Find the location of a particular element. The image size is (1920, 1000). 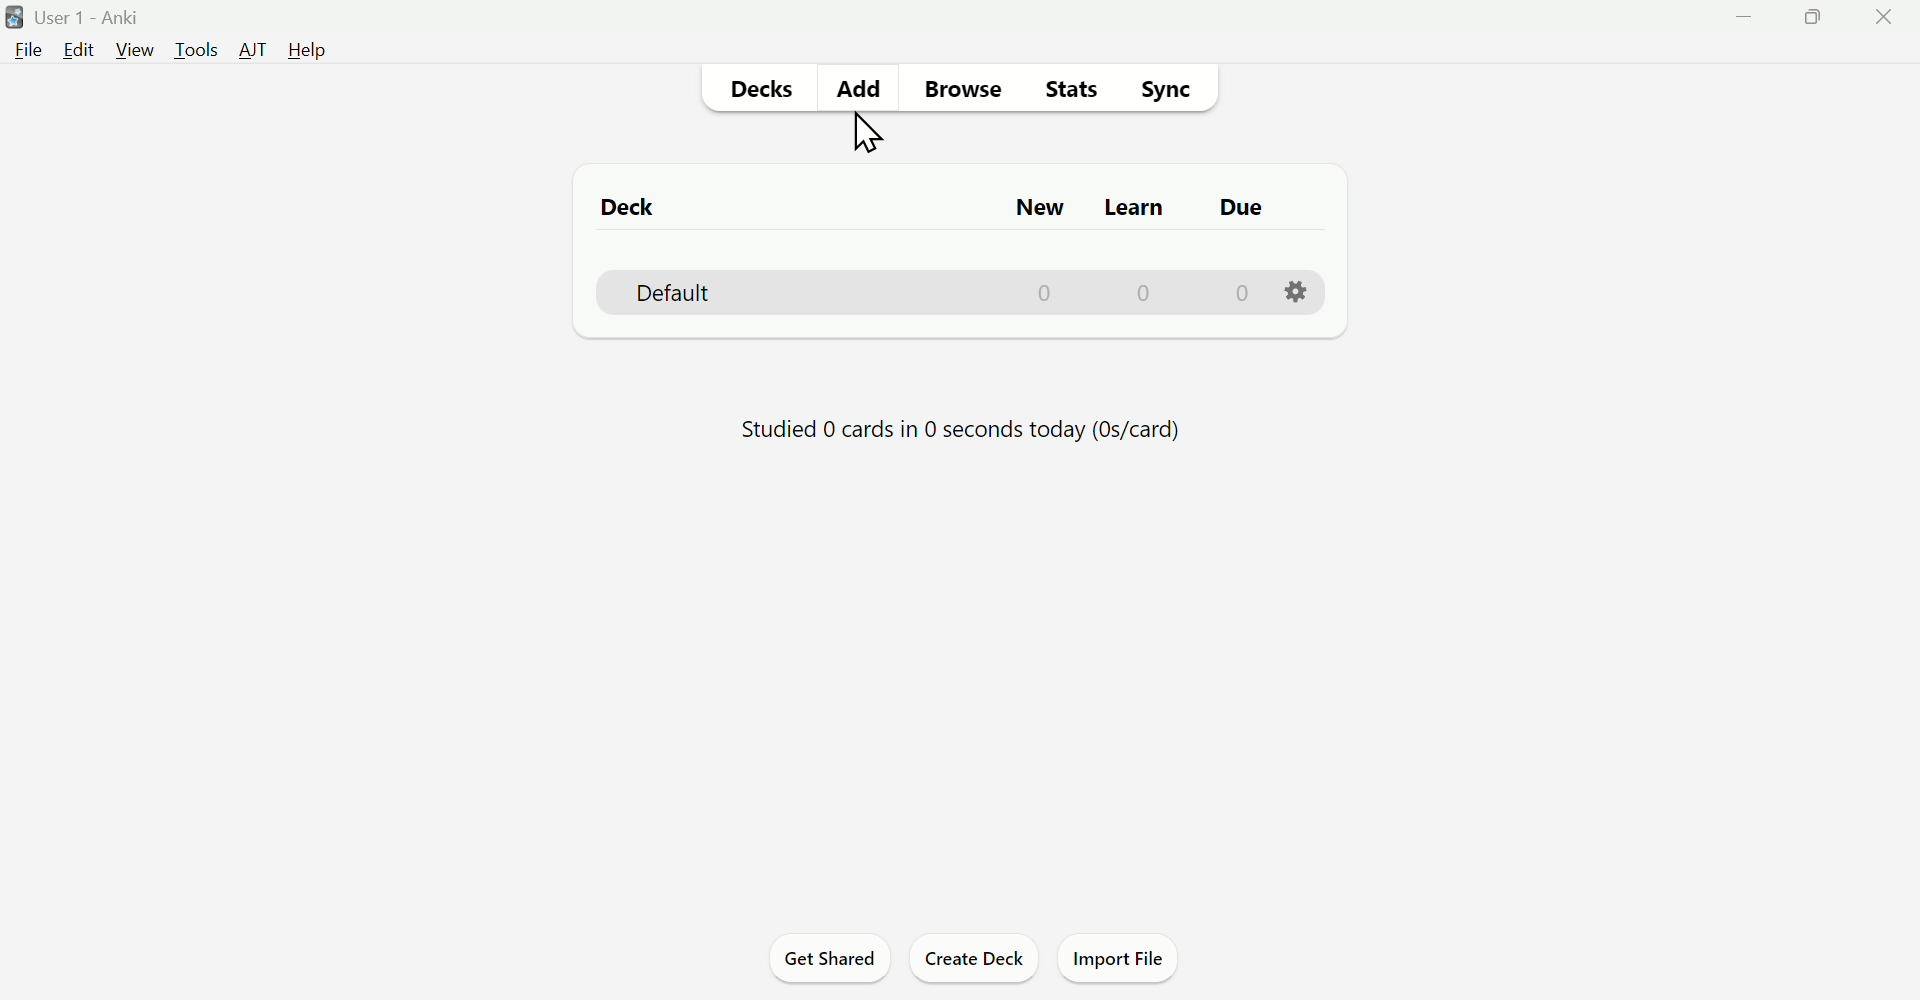

0 is located at coordinates (1044, 293).